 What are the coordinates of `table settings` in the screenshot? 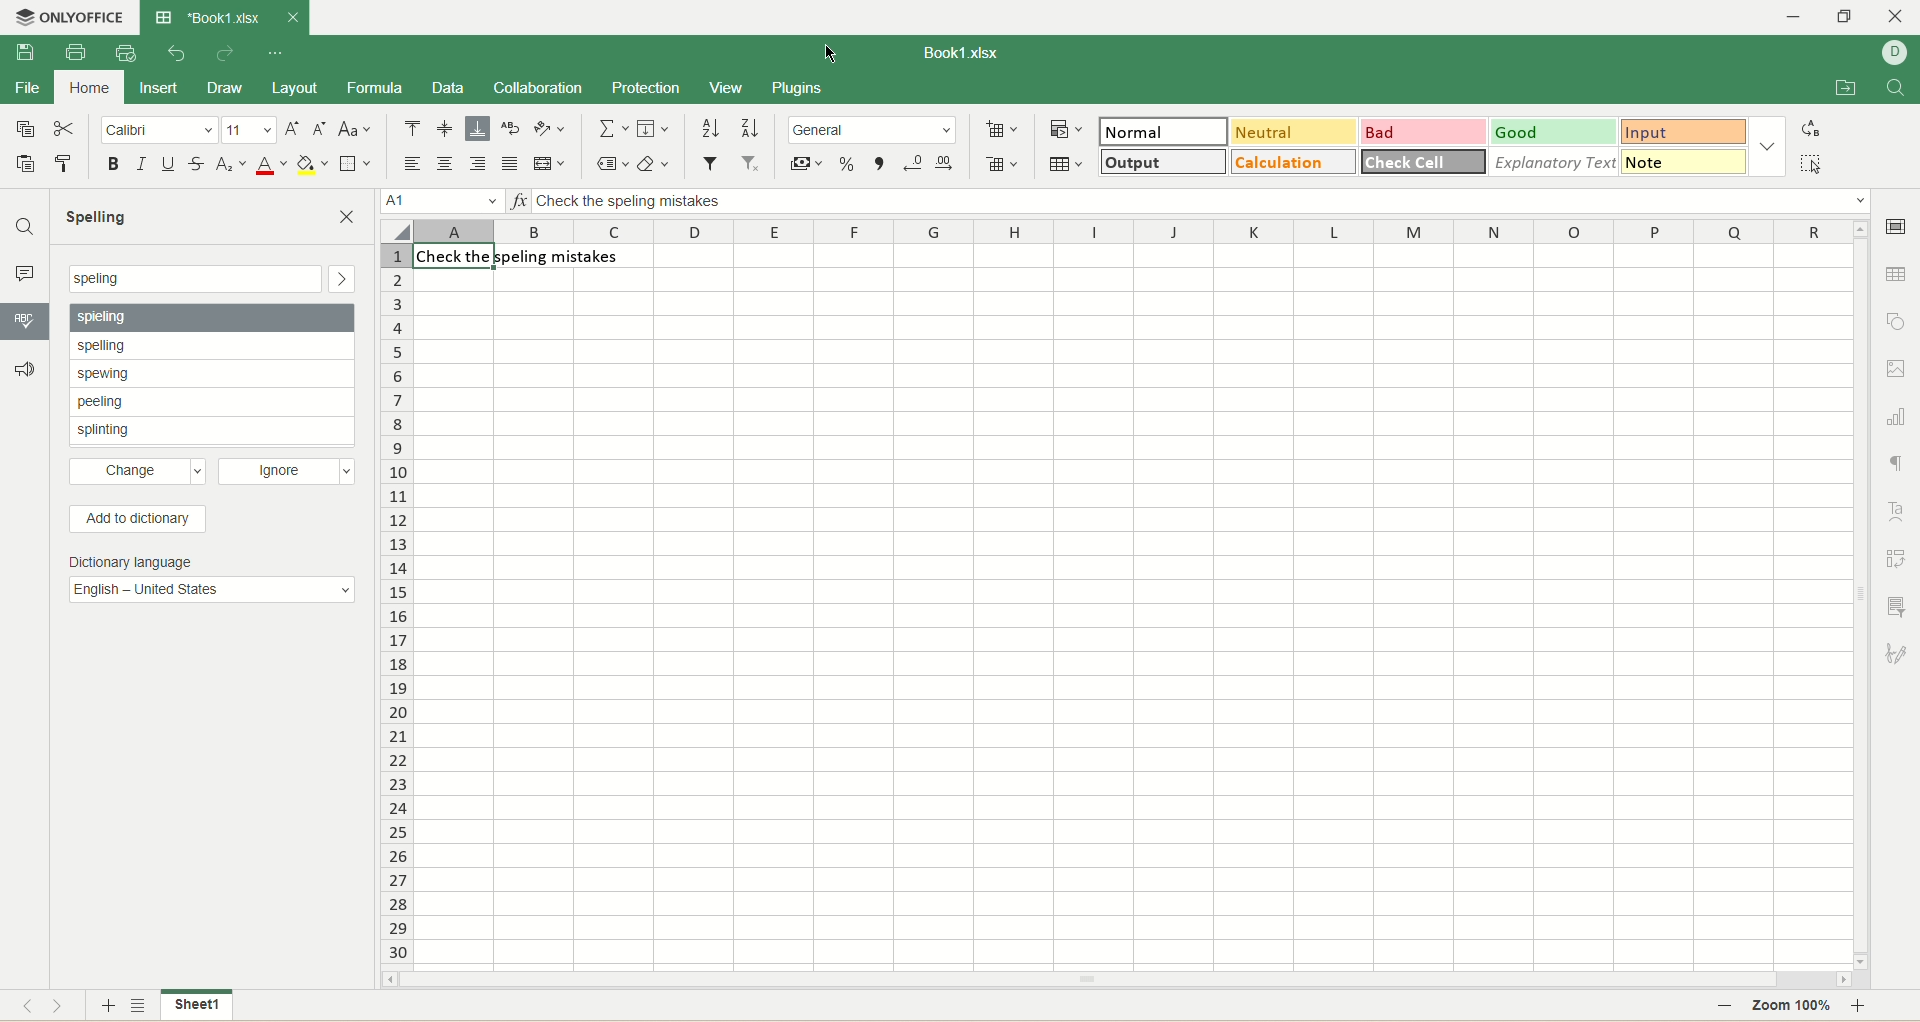 It's located at (1898, 271).